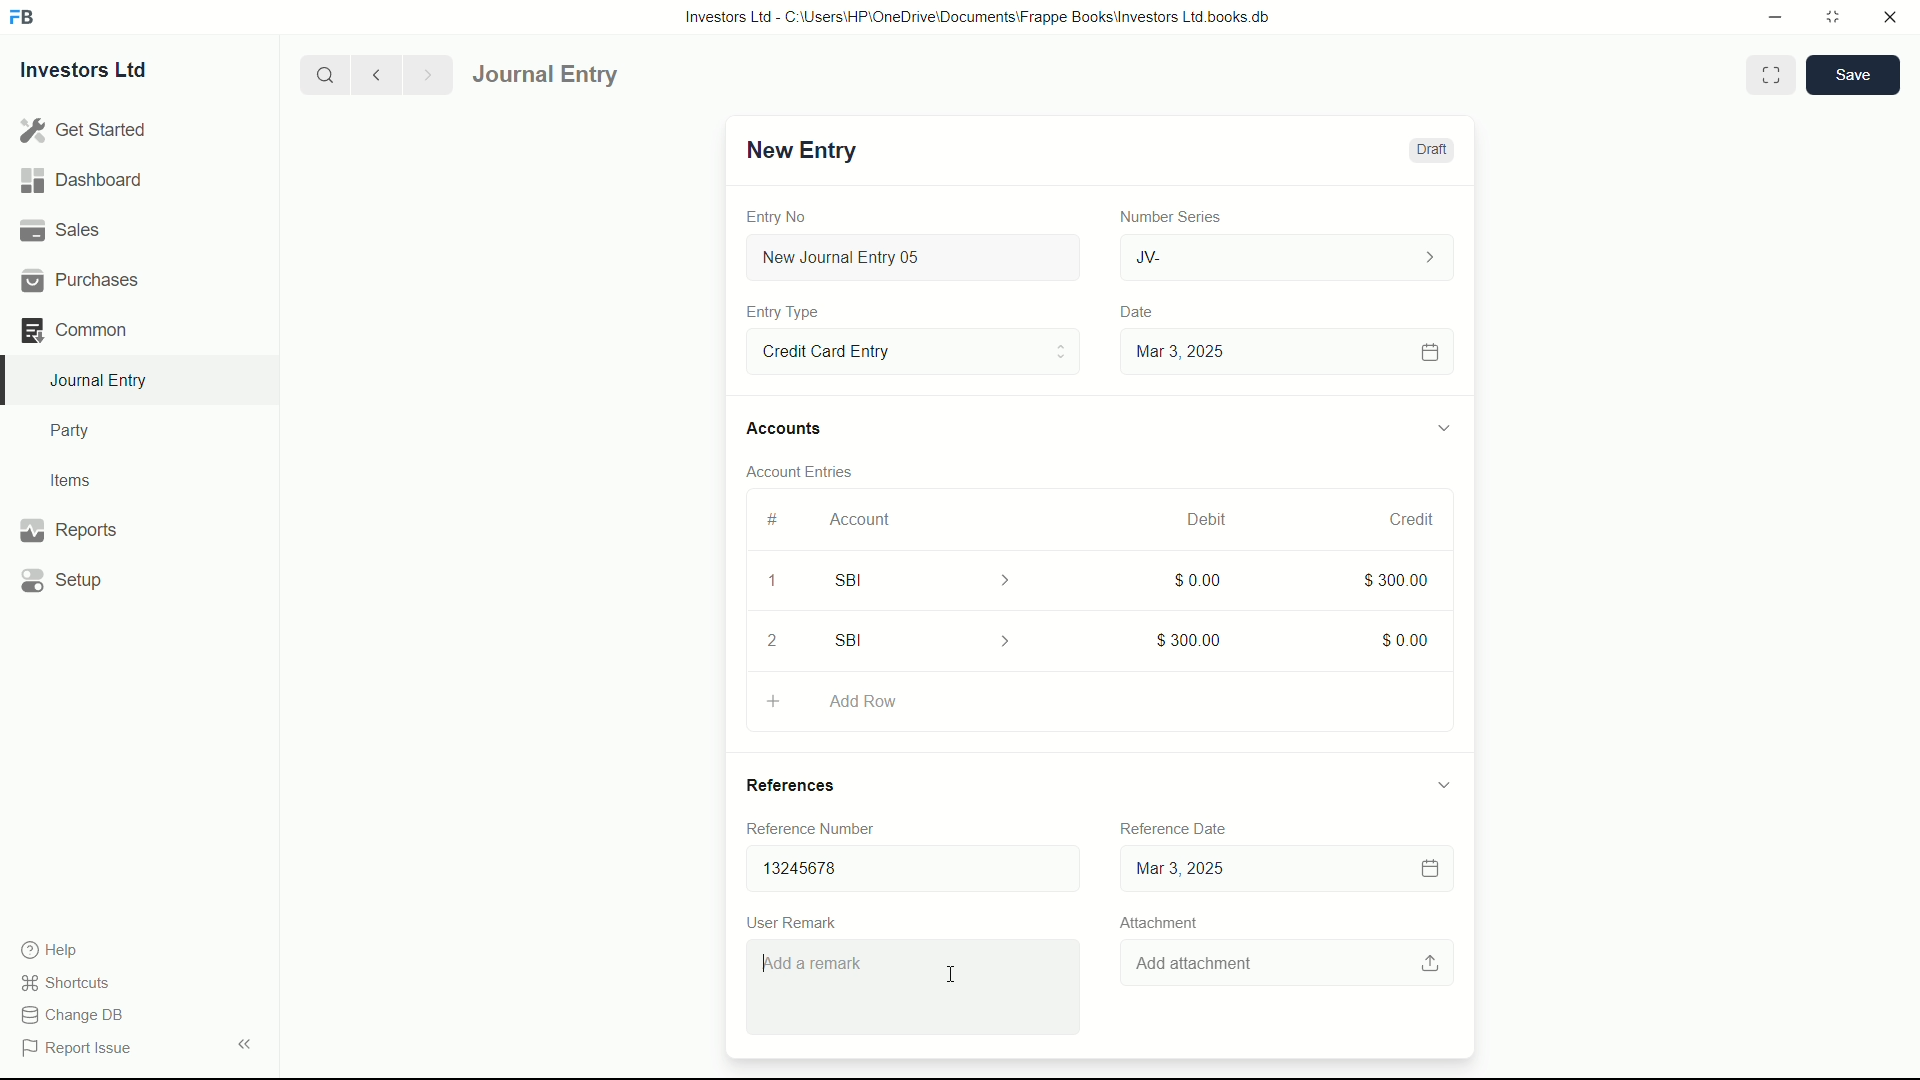 The height and width of the screenshot is (1080, 1920). I want to click on Reference Number, so click(824, 828).